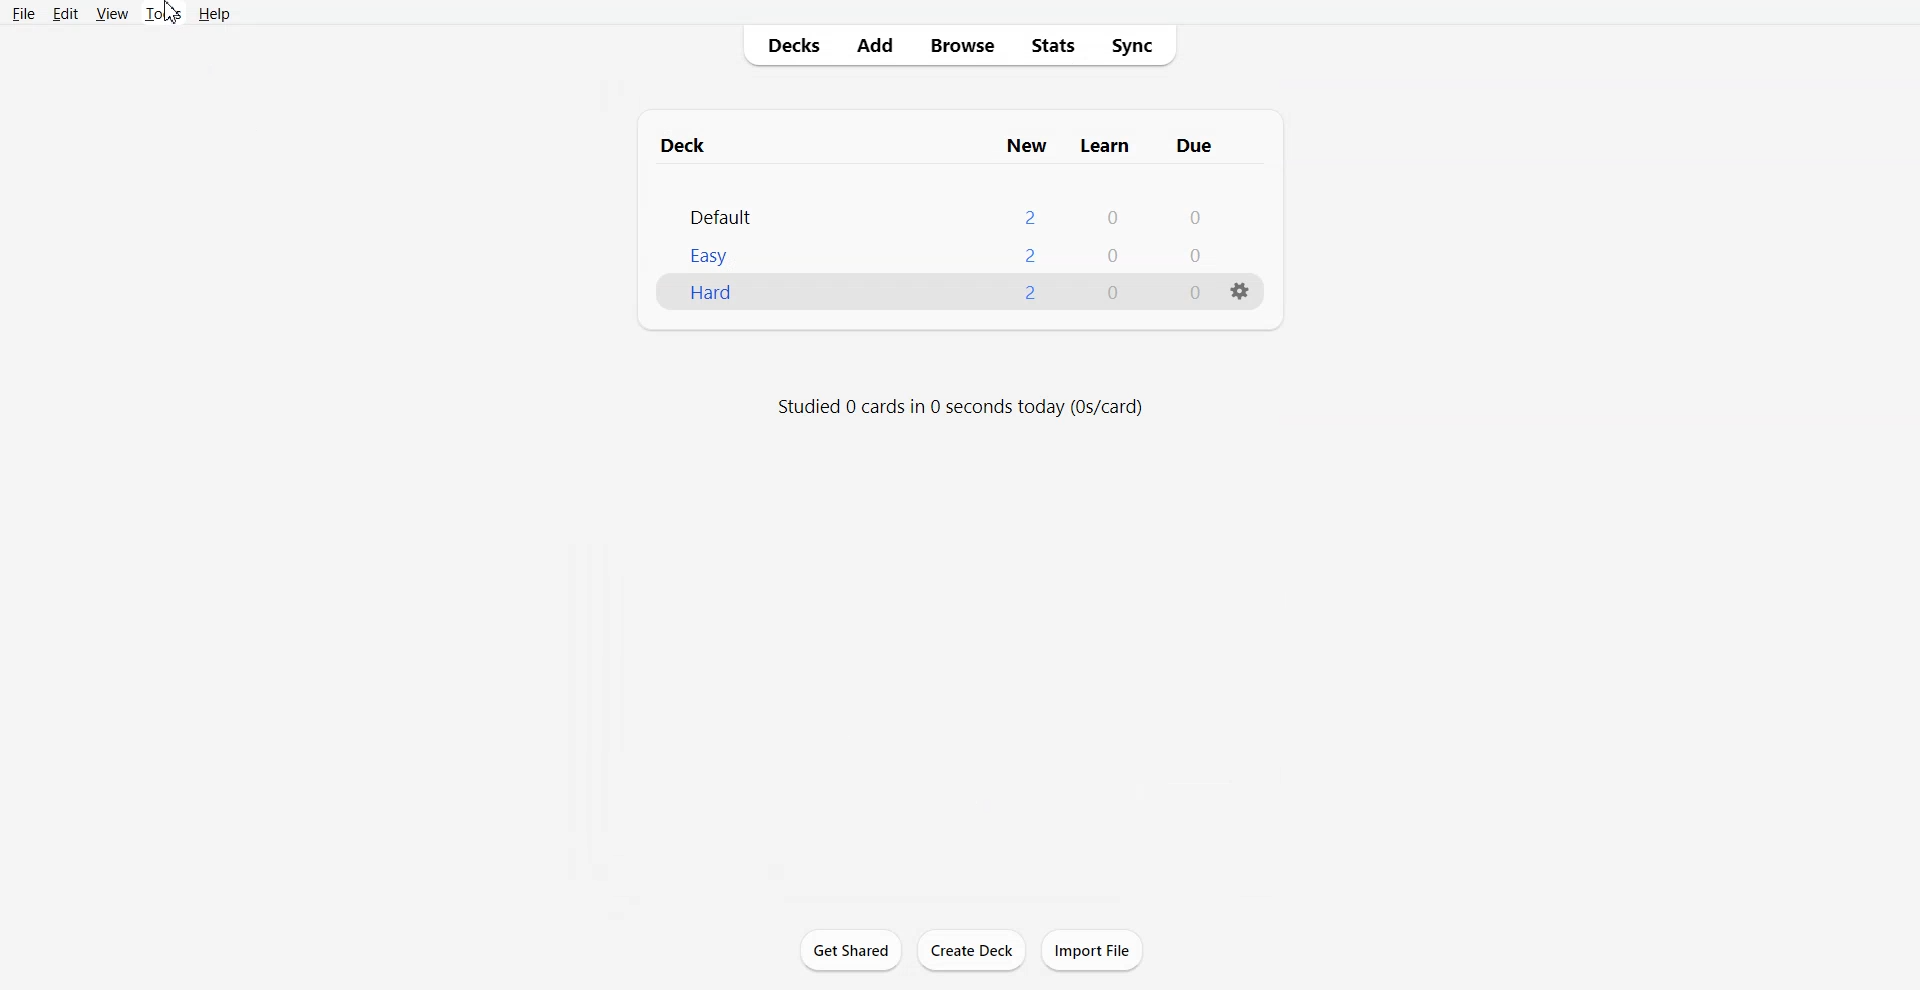 The height and width of the screenshot is (990, 1920). I want to click on File, so click(24, 13).